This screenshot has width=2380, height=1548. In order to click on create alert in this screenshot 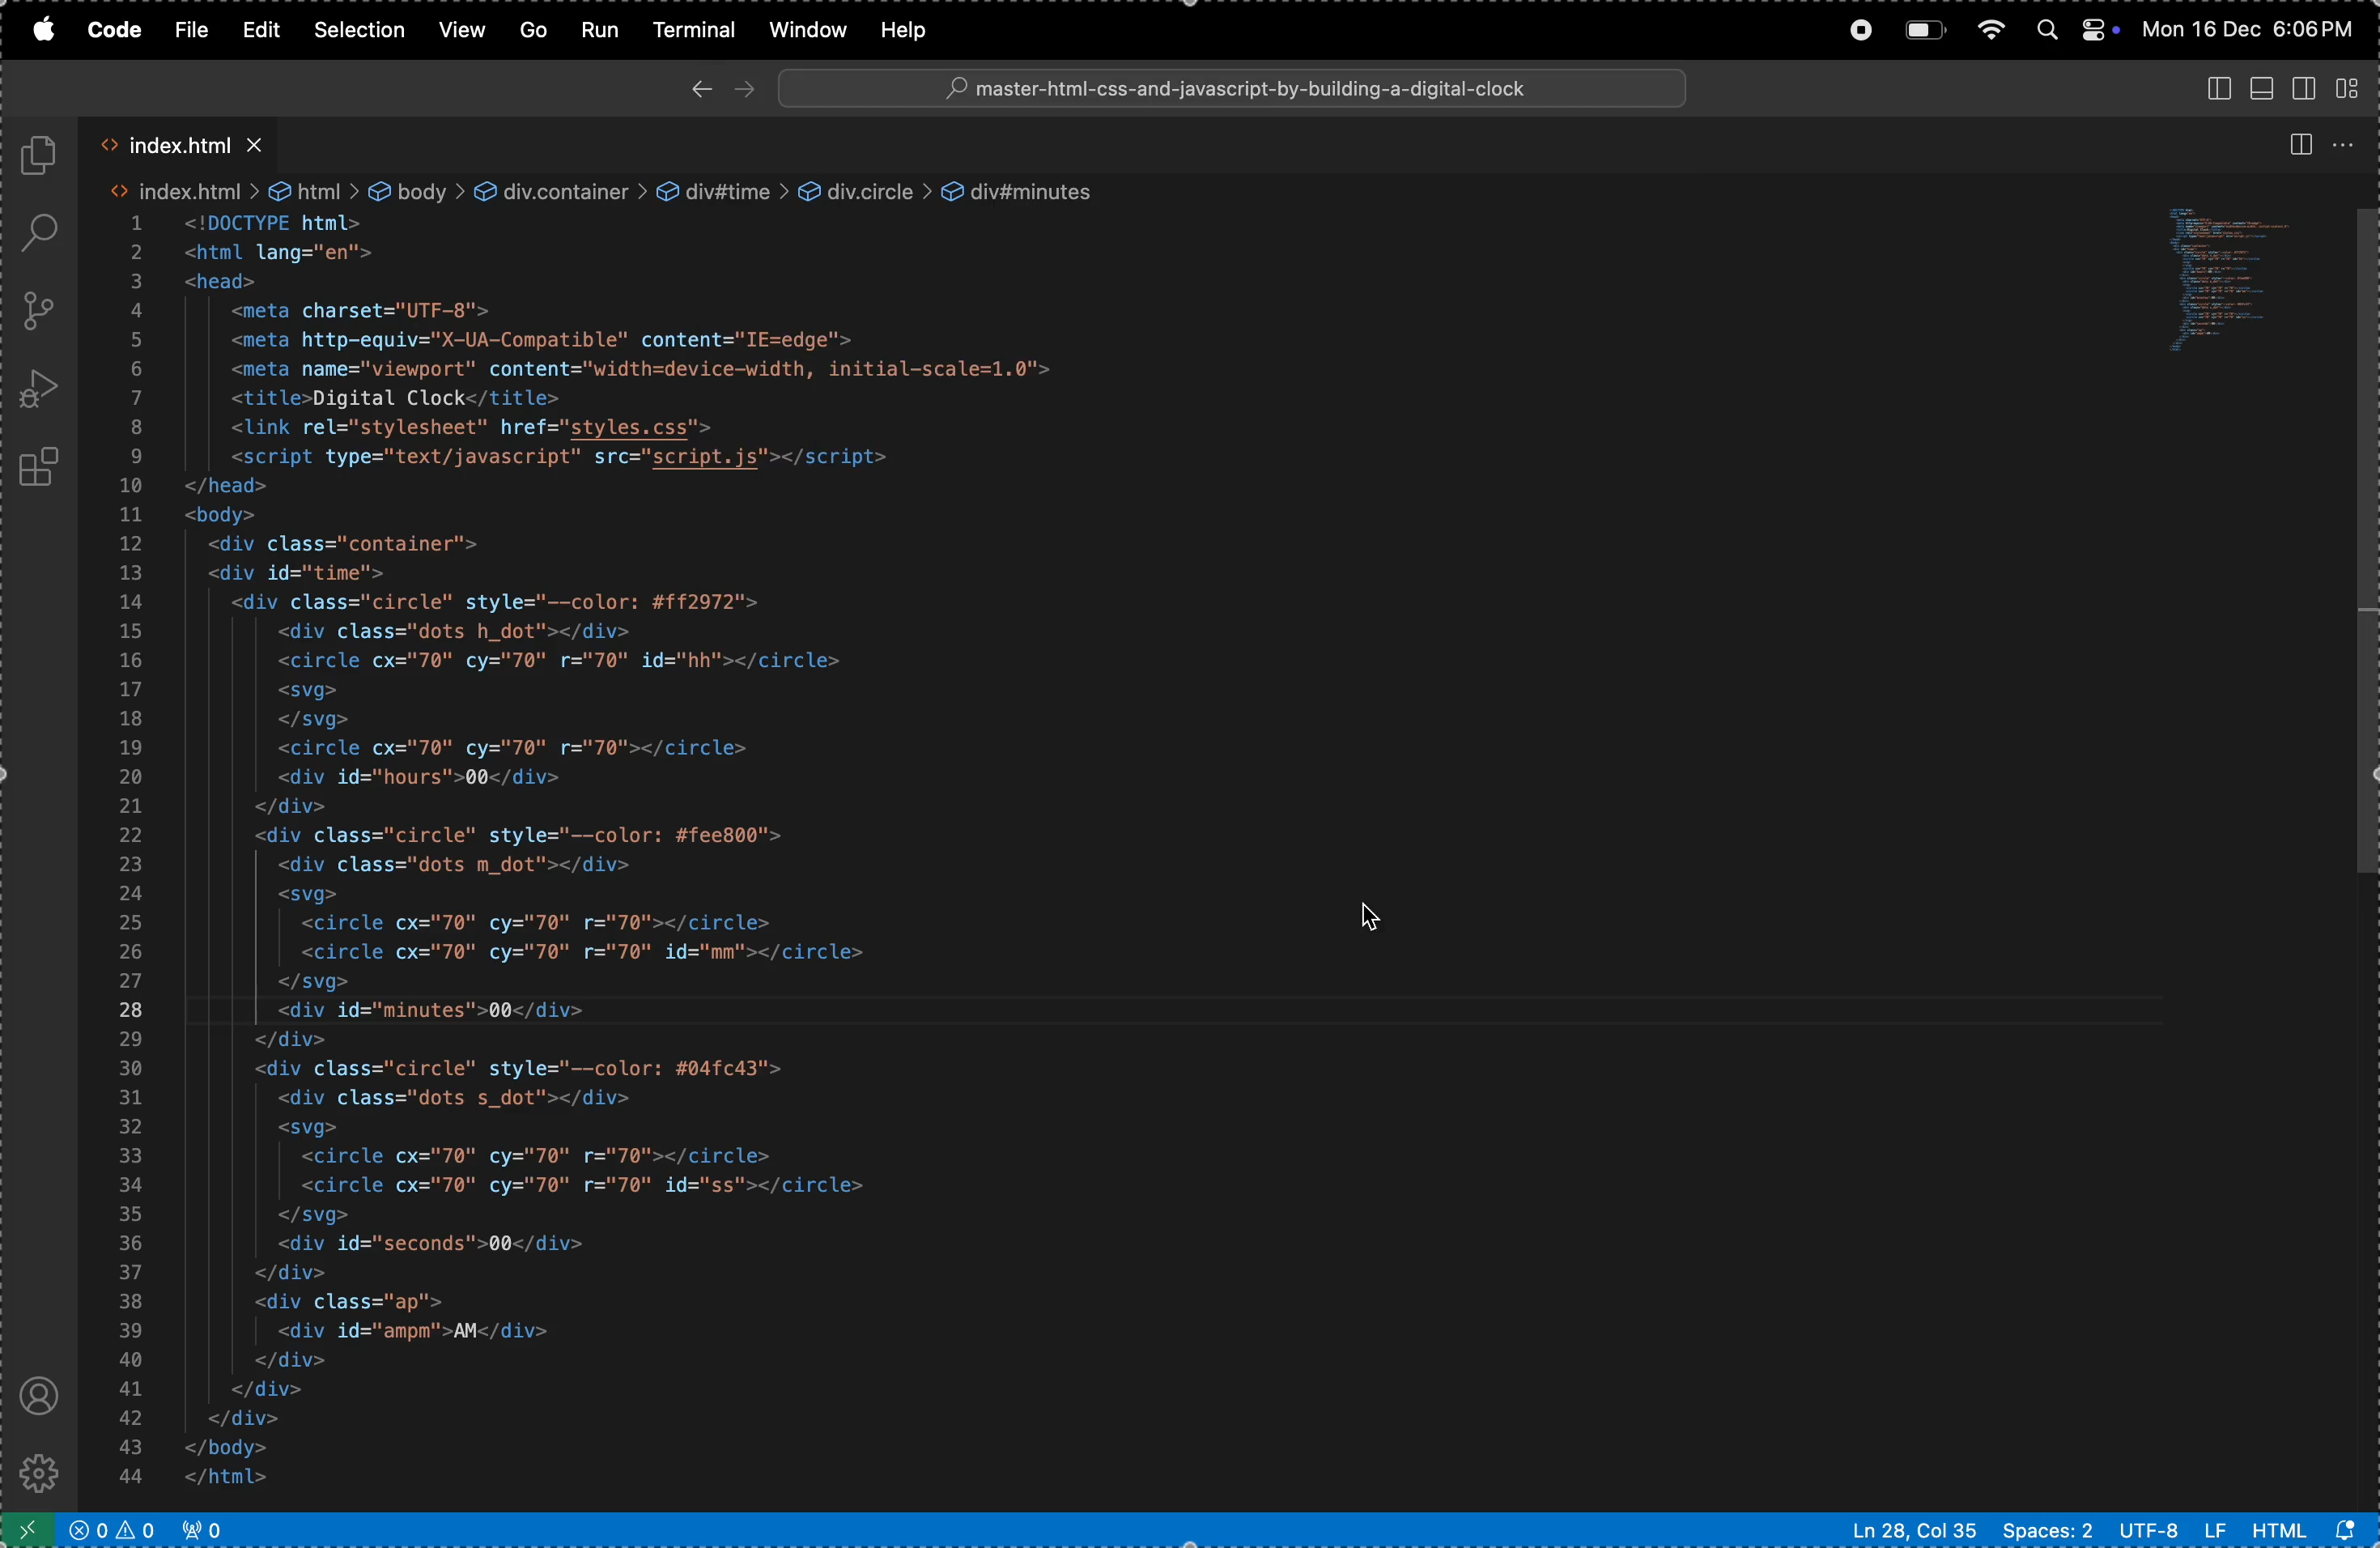, I will do `click(112, 1530)`.